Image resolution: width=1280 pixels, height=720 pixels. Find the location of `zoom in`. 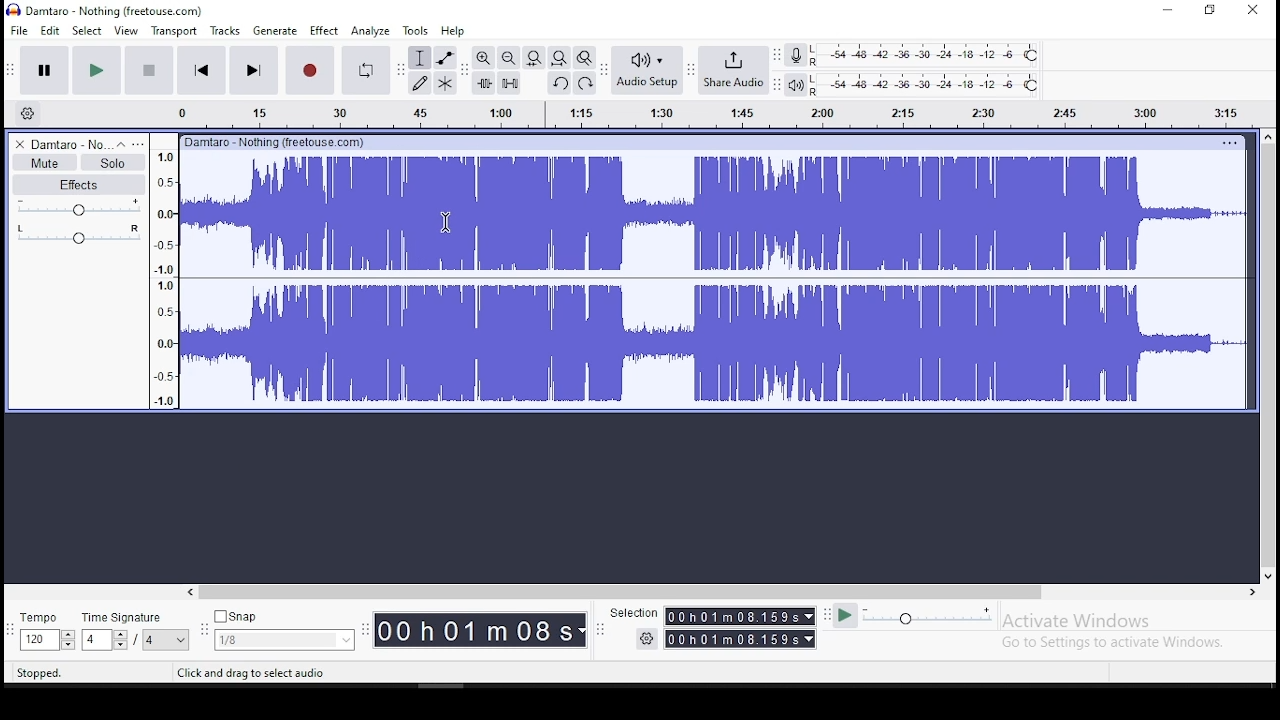

zoom in is located at coordinates (485, 58).